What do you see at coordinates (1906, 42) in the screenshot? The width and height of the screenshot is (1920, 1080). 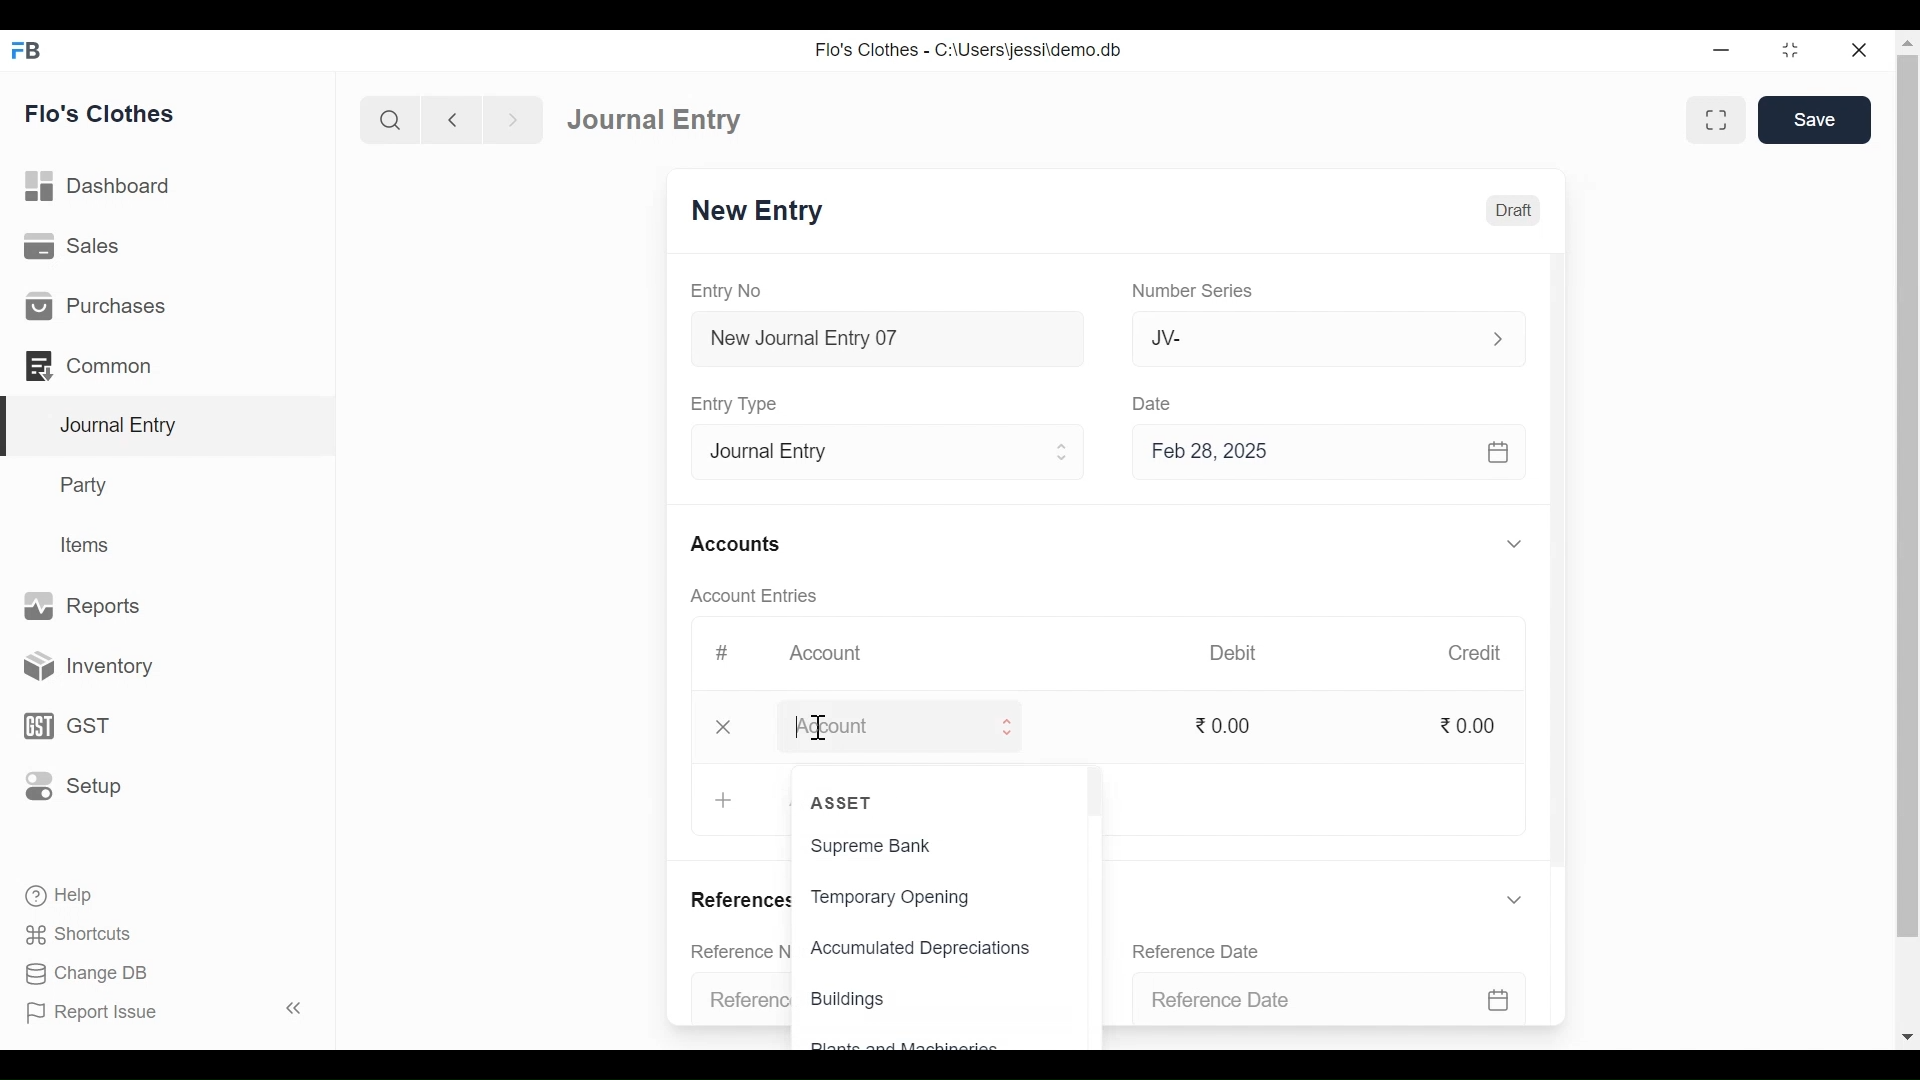 I see `Scroll up` at bounding box center [1906, 42].